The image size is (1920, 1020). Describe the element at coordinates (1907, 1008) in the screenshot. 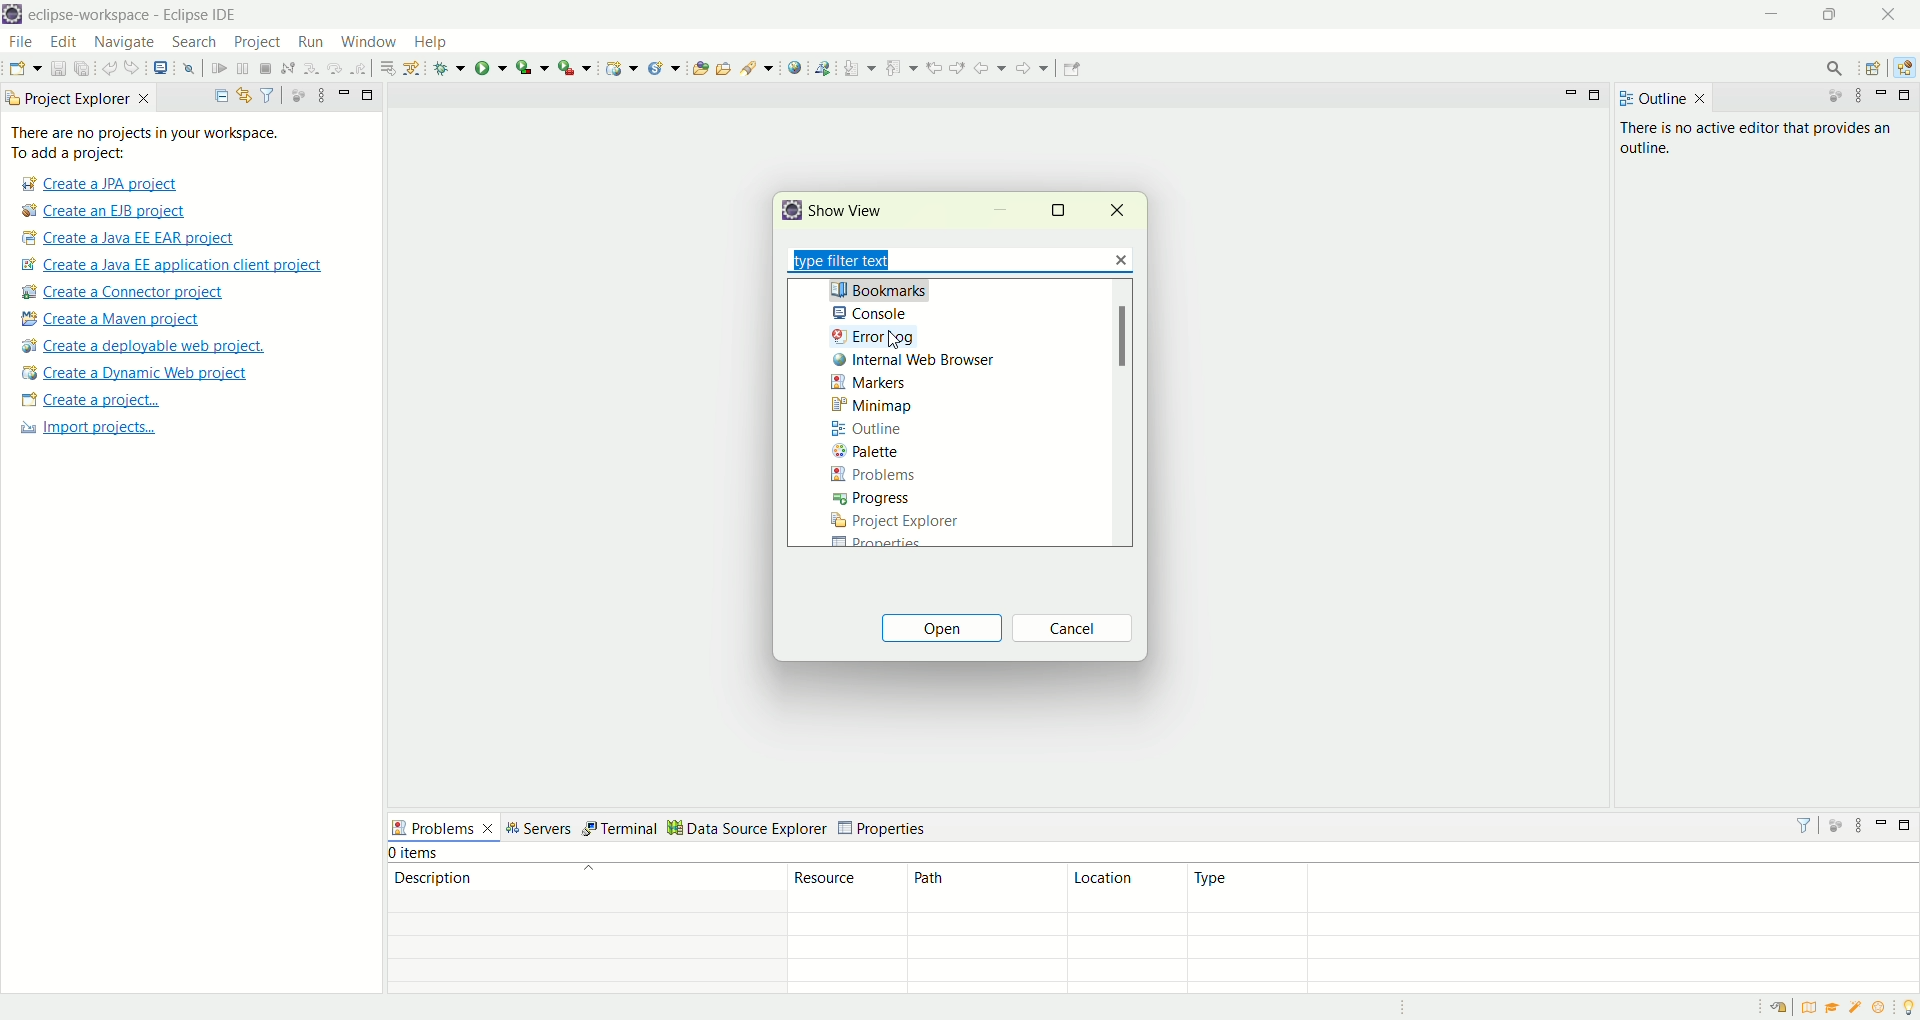

I see `tip of the day` at that location.